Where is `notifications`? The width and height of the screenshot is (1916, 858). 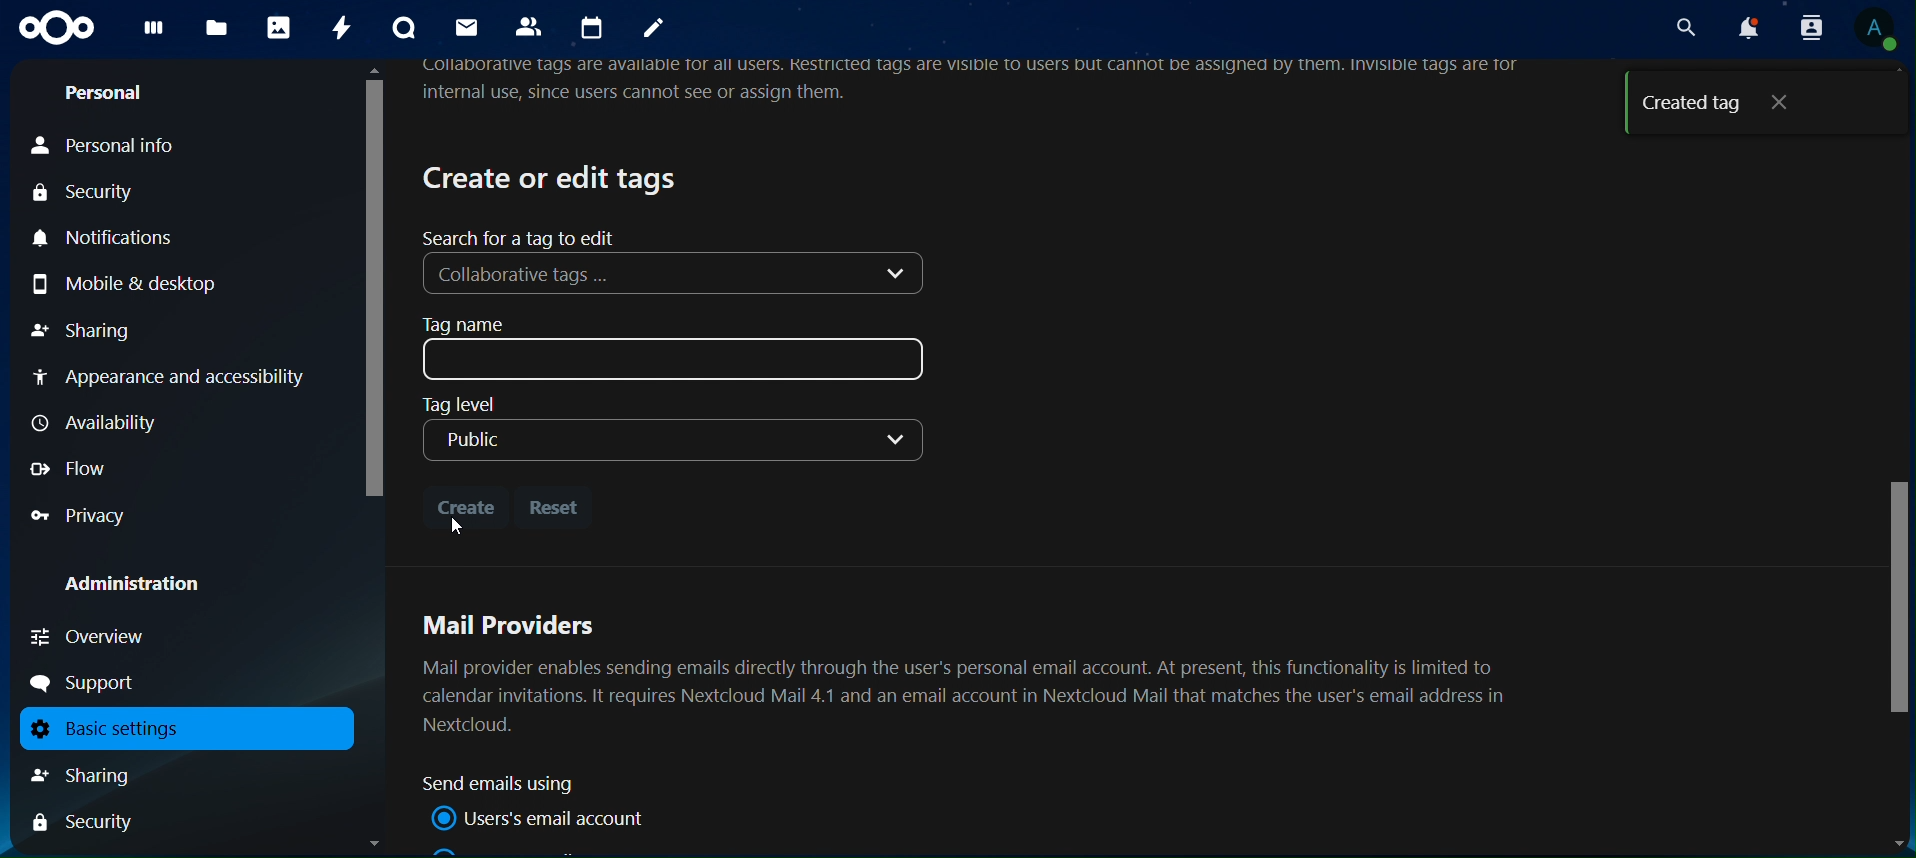 notifications is located at coordinates (1745, 28).